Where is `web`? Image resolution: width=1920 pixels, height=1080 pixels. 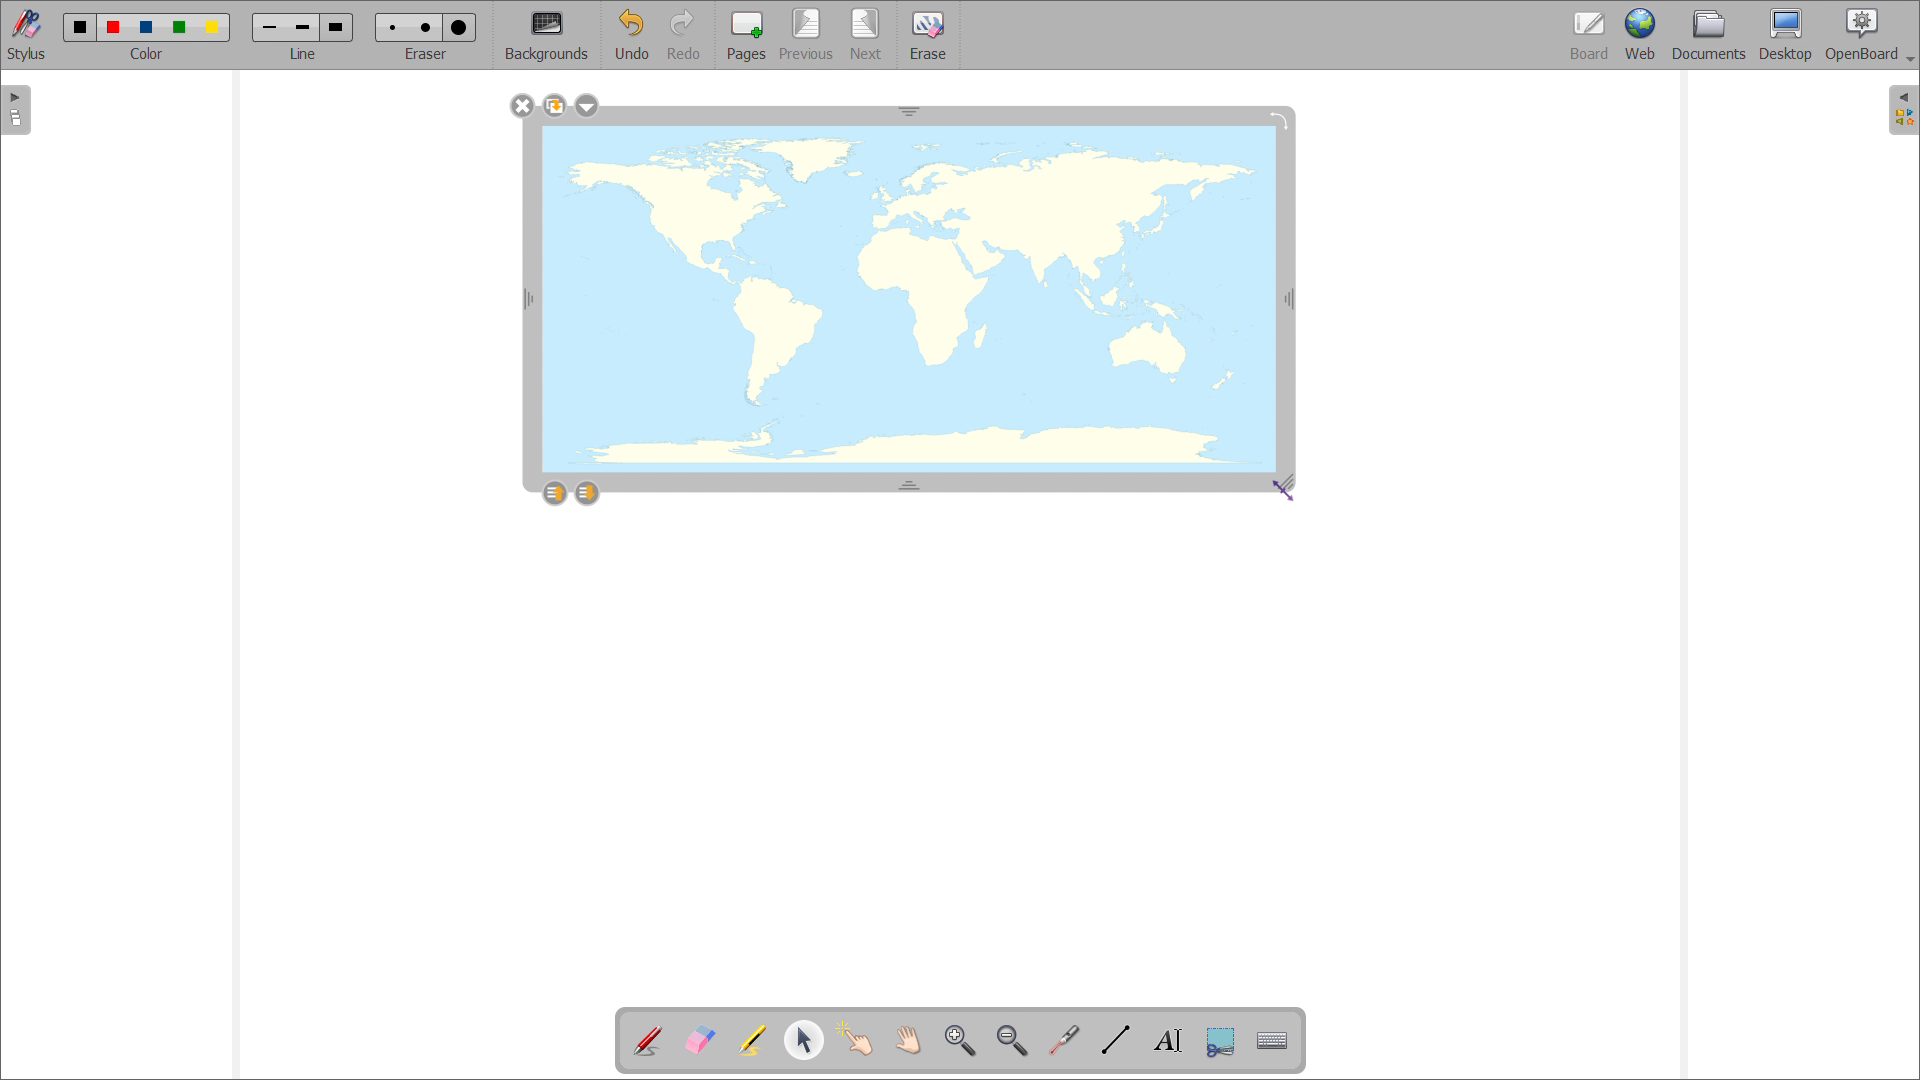
web is located at coordinates (1643, 36).